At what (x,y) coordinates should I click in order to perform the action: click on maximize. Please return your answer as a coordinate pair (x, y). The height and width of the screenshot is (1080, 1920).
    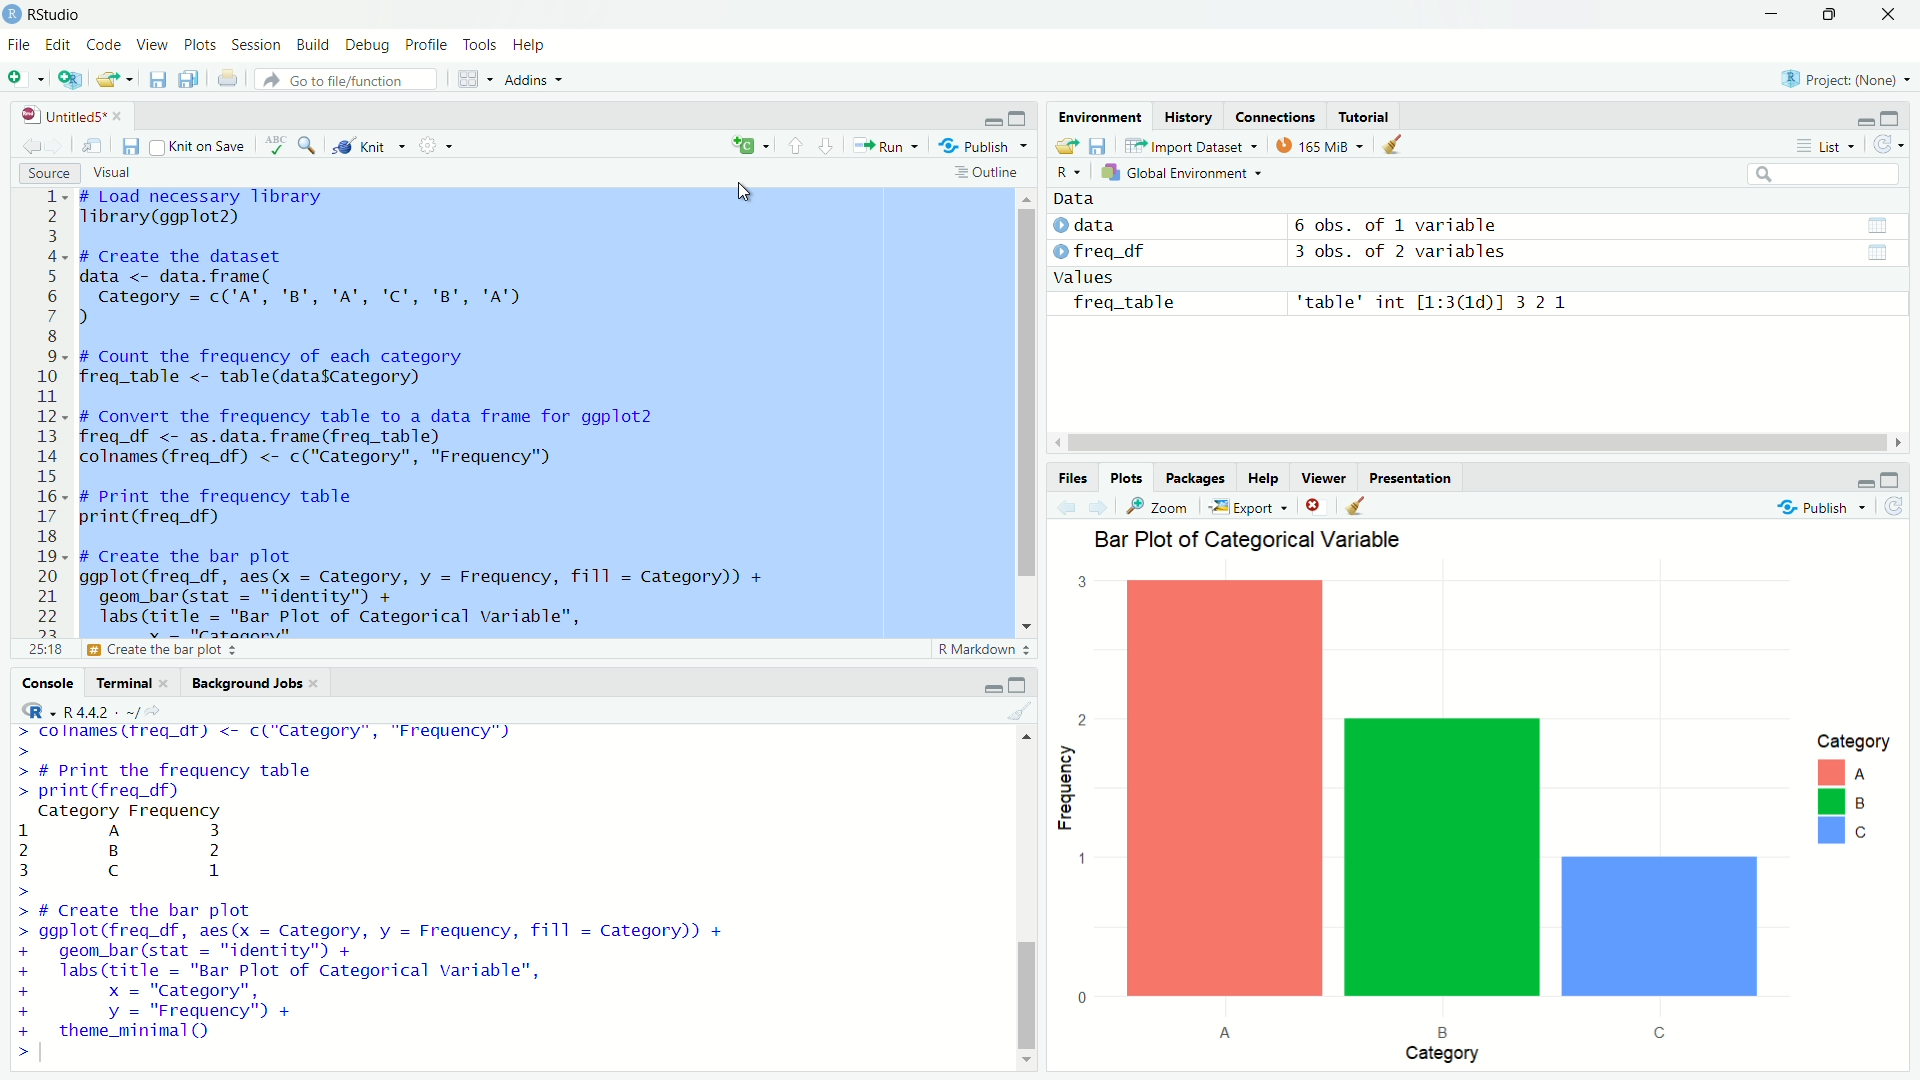
    Looking at the image, I should click on (1892, 481).